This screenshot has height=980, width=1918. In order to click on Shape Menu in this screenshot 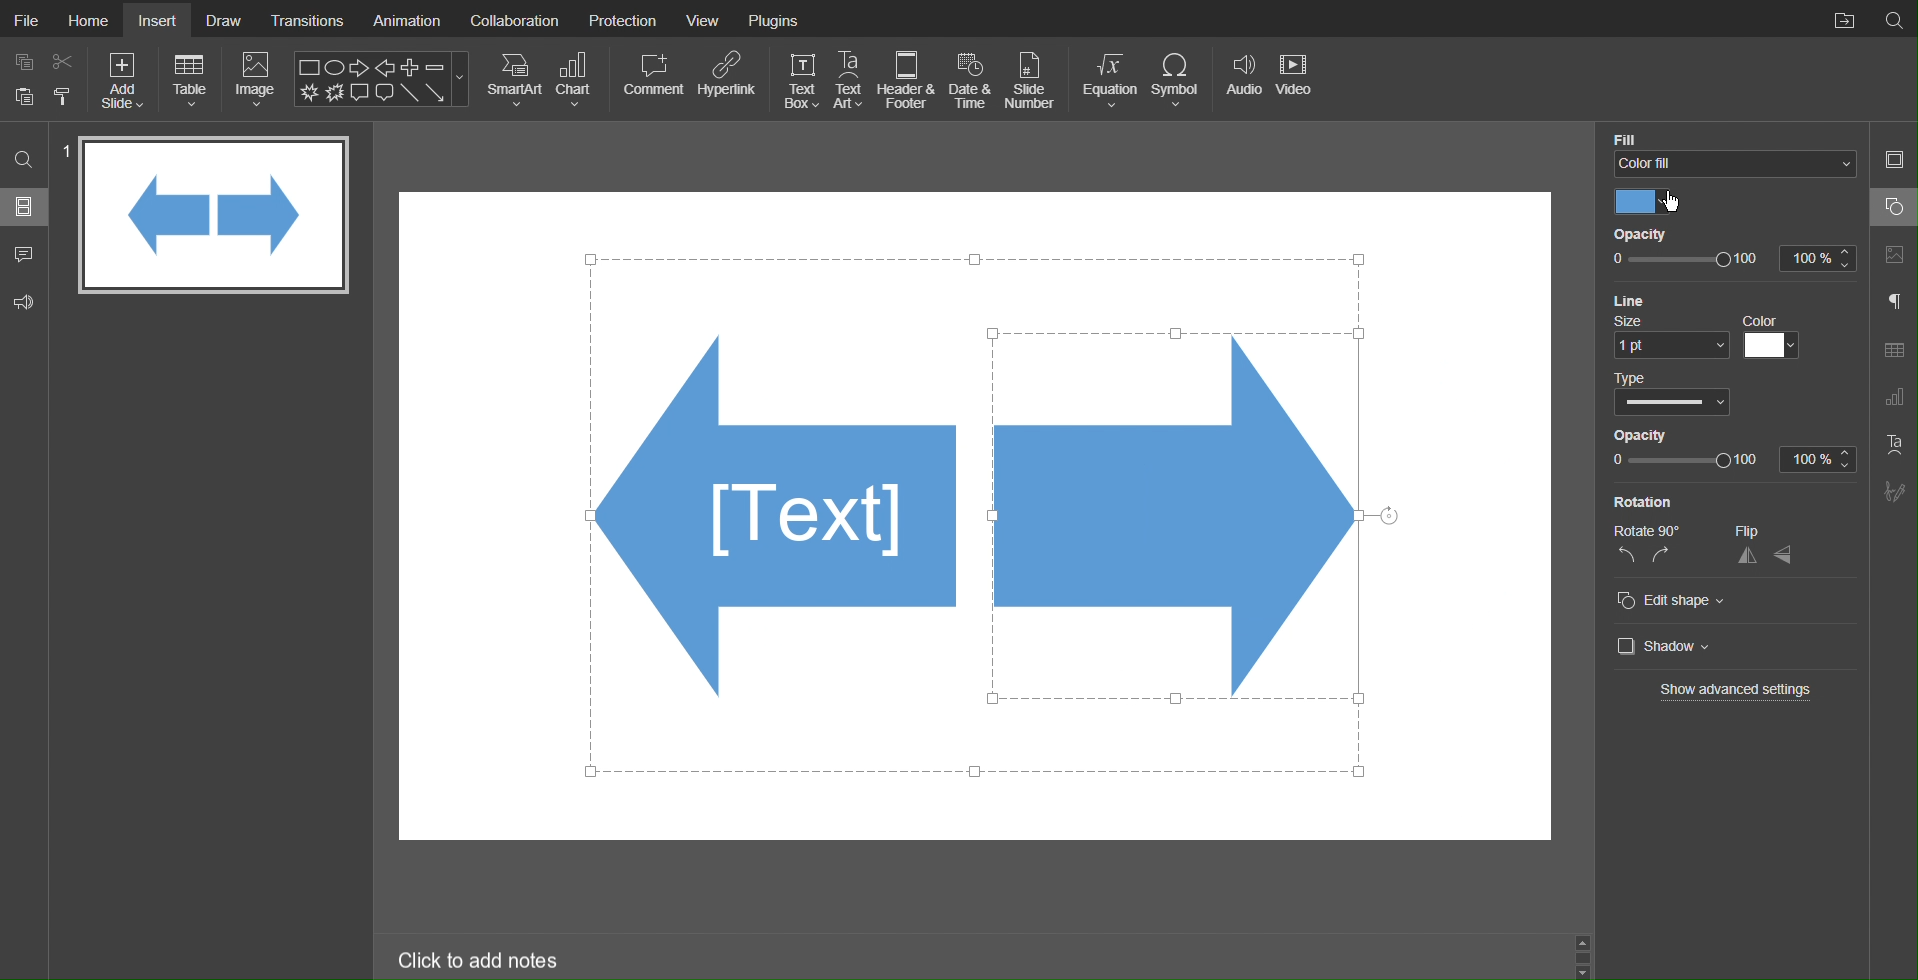, I will do `click(382, 78)`.